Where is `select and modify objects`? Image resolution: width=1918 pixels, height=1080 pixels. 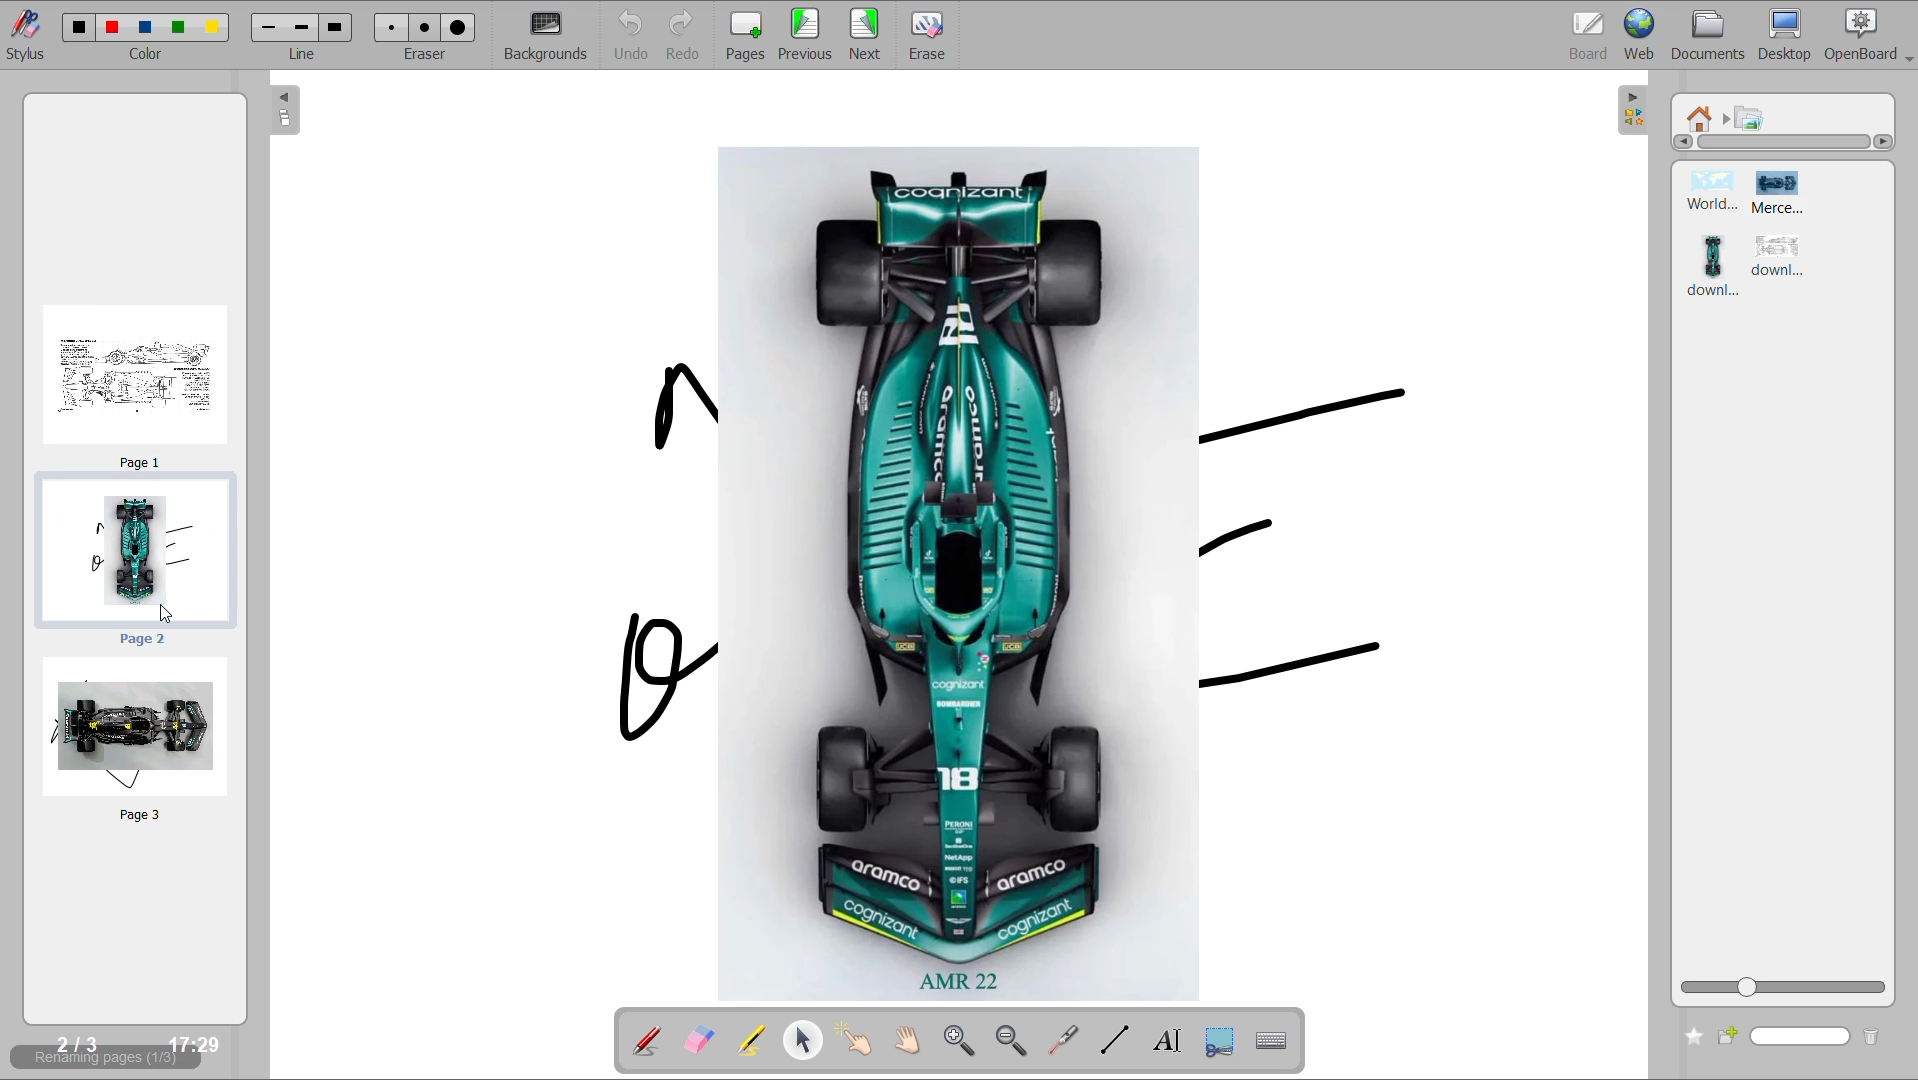
select and modify objects is located at coordinates (806, 1039).